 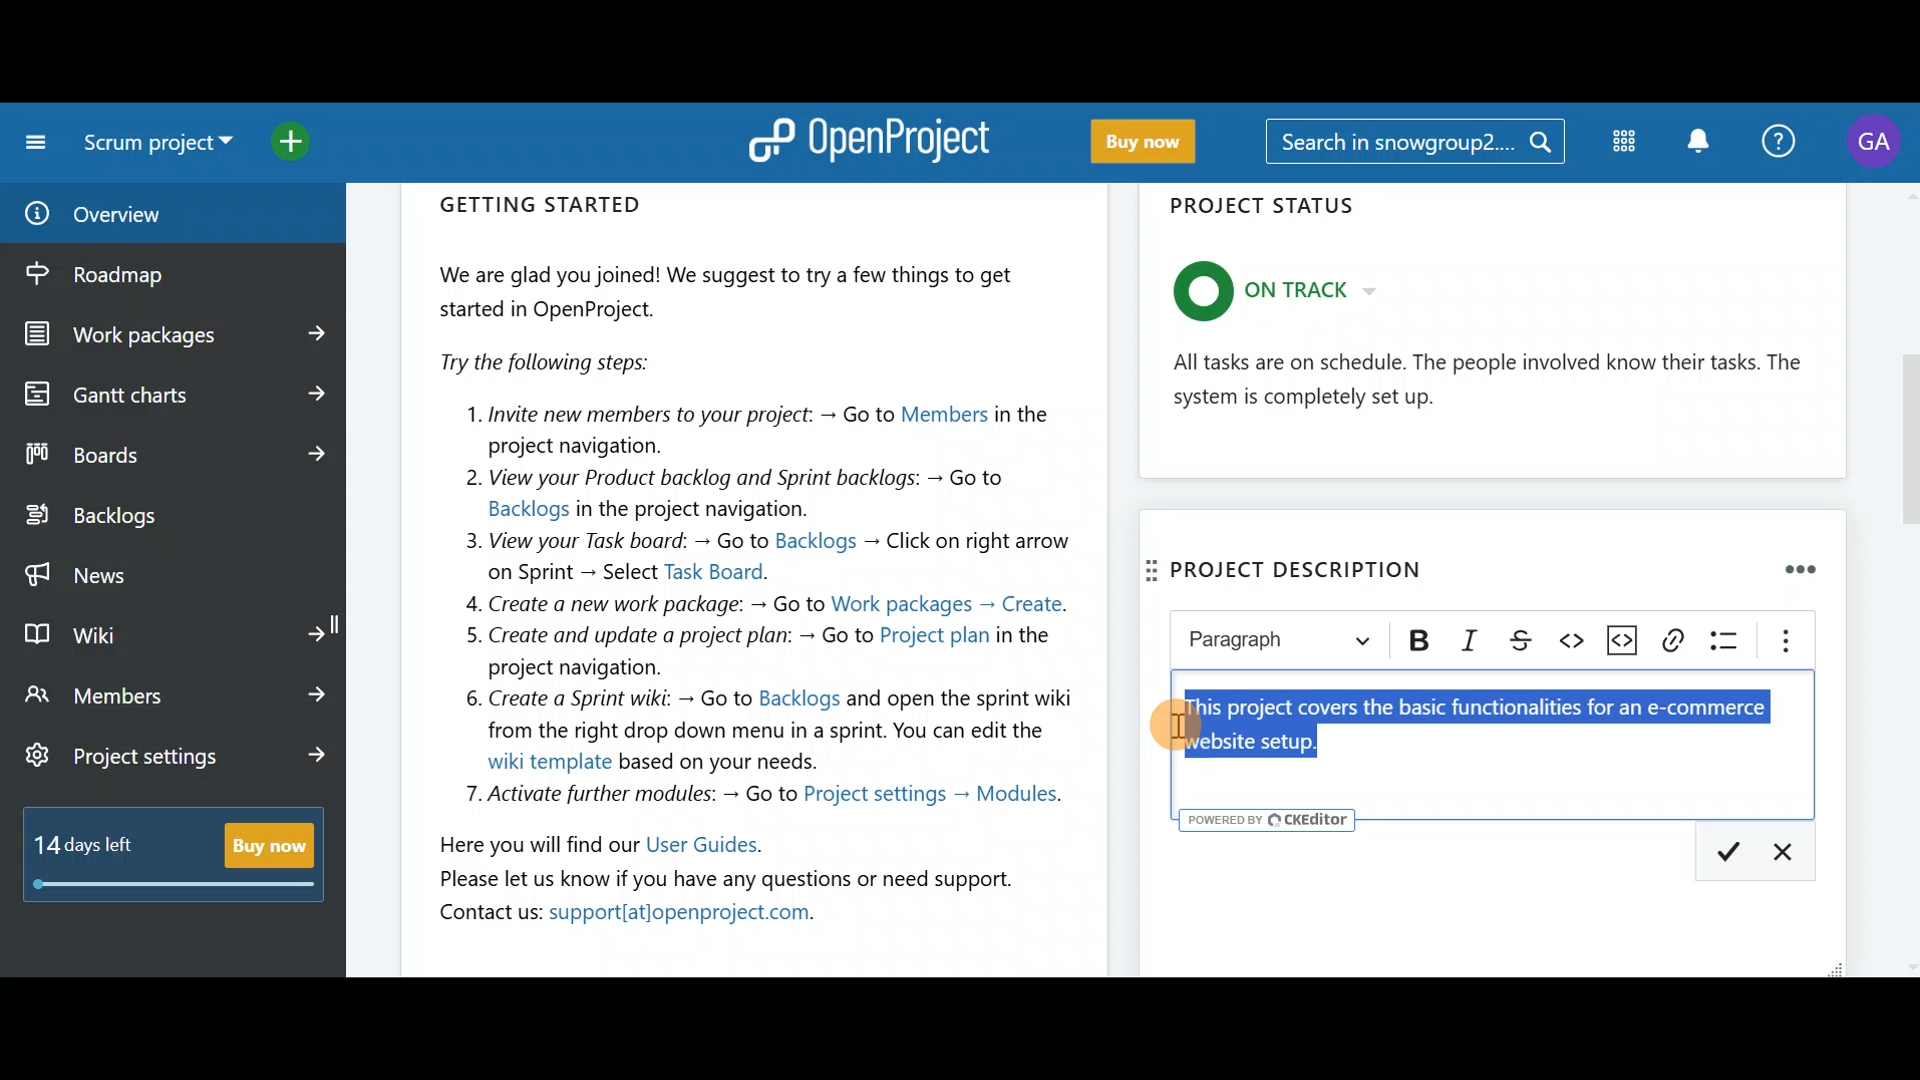 I want to click on Code, so click(x=1564, y=639).